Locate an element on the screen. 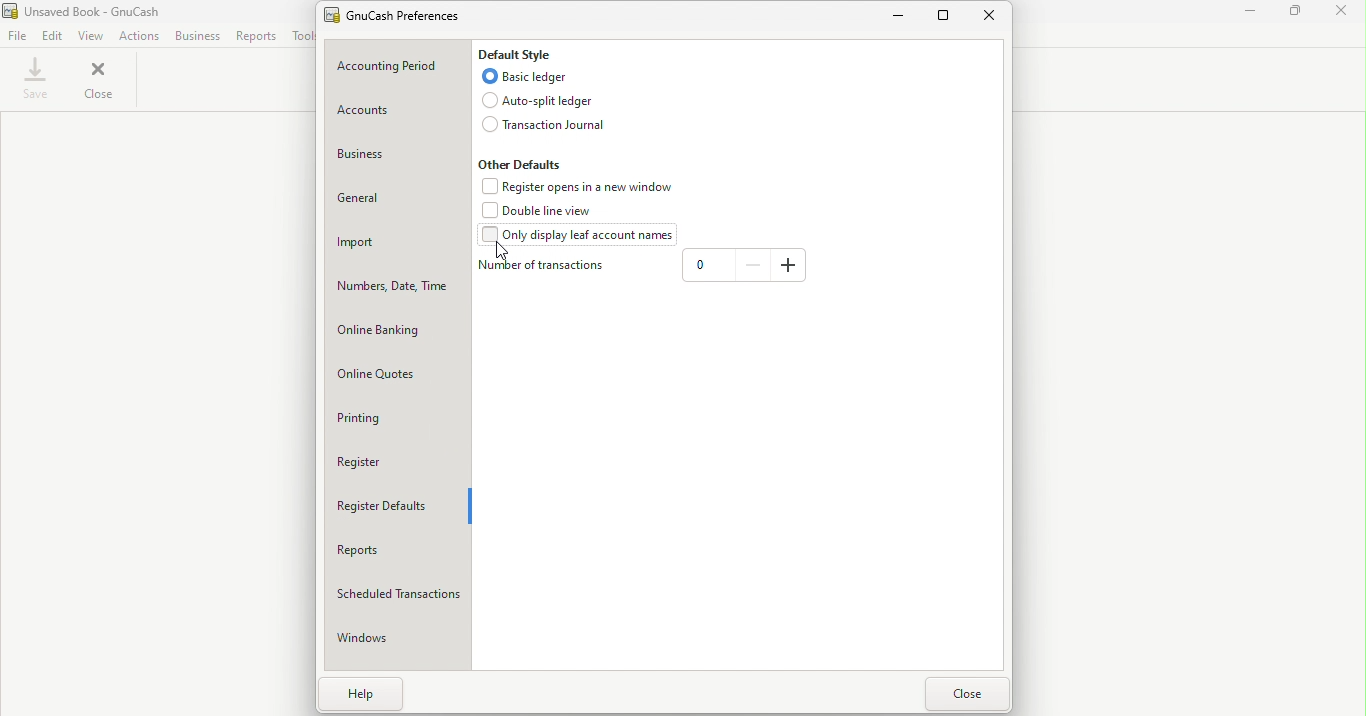 The width and height of the screenshot is (1366, 716). GnuCash prefernces is located at coordinates (402, 18).